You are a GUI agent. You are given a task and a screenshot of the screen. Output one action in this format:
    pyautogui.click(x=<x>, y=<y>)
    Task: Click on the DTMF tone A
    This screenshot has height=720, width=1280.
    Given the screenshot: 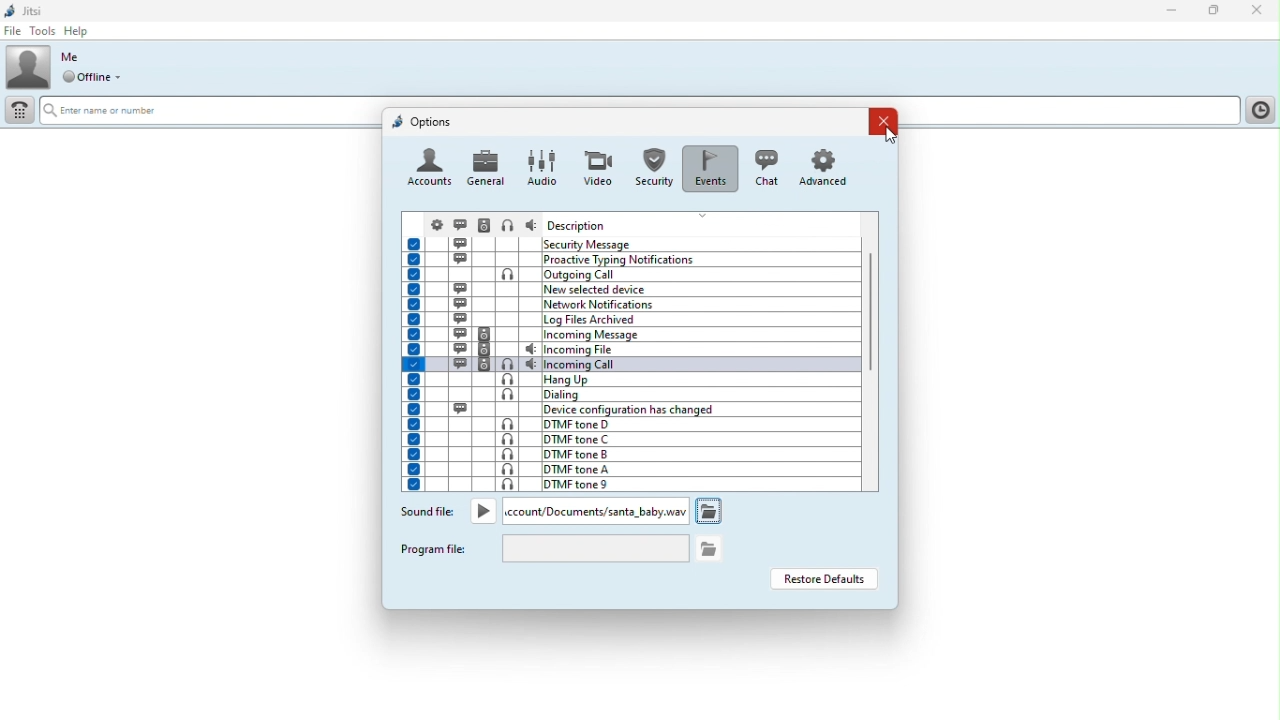 What is the action you would take?
    pyautogui.click(x=626, y=469)
    